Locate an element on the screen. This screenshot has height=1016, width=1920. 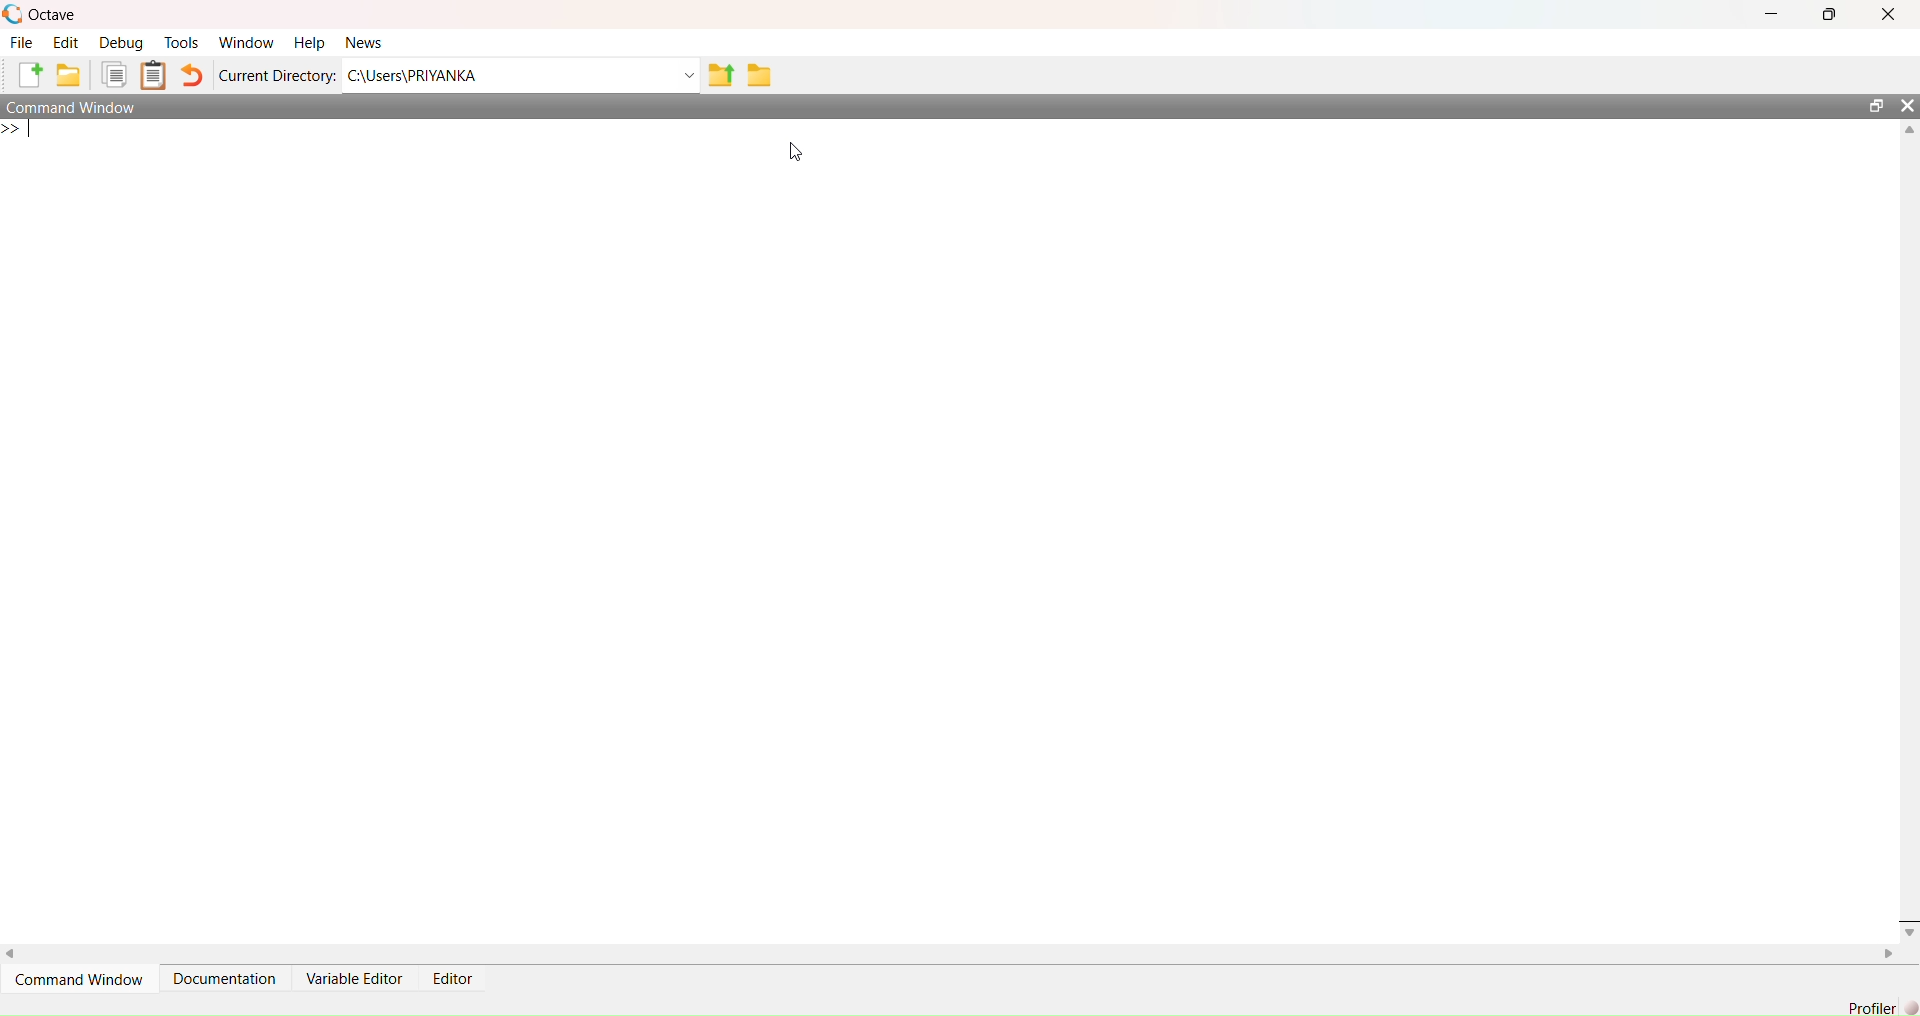
Edit is located at coordinates (67, 45).